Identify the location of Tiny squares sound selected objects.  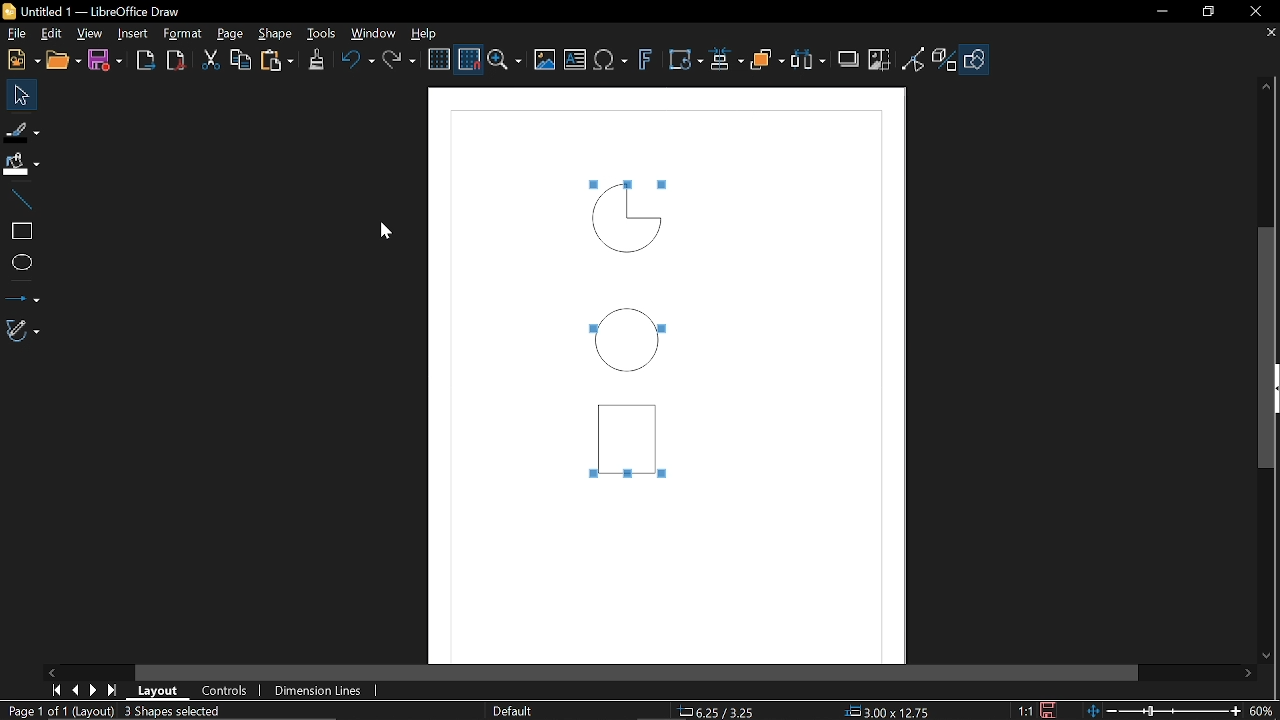
(587, 473).